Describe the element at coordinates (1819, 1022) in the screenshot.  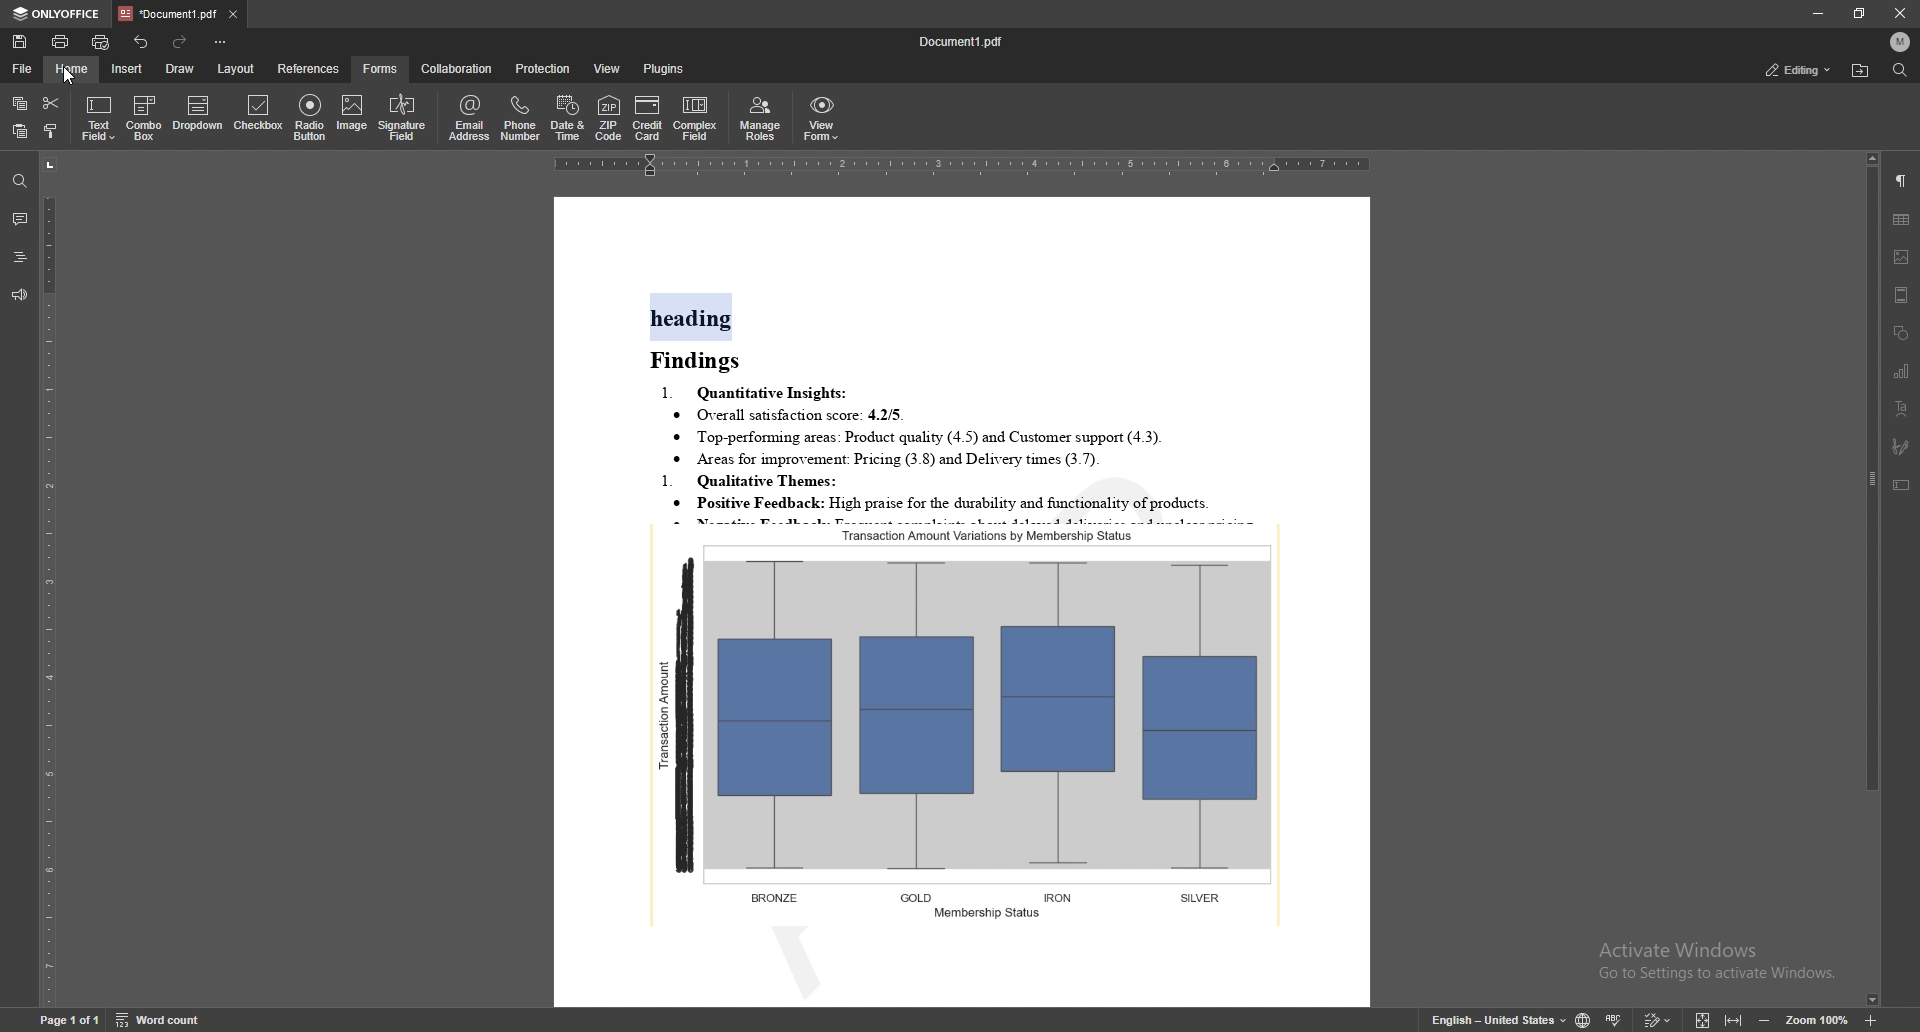
I see `zoom 100%` at that location.